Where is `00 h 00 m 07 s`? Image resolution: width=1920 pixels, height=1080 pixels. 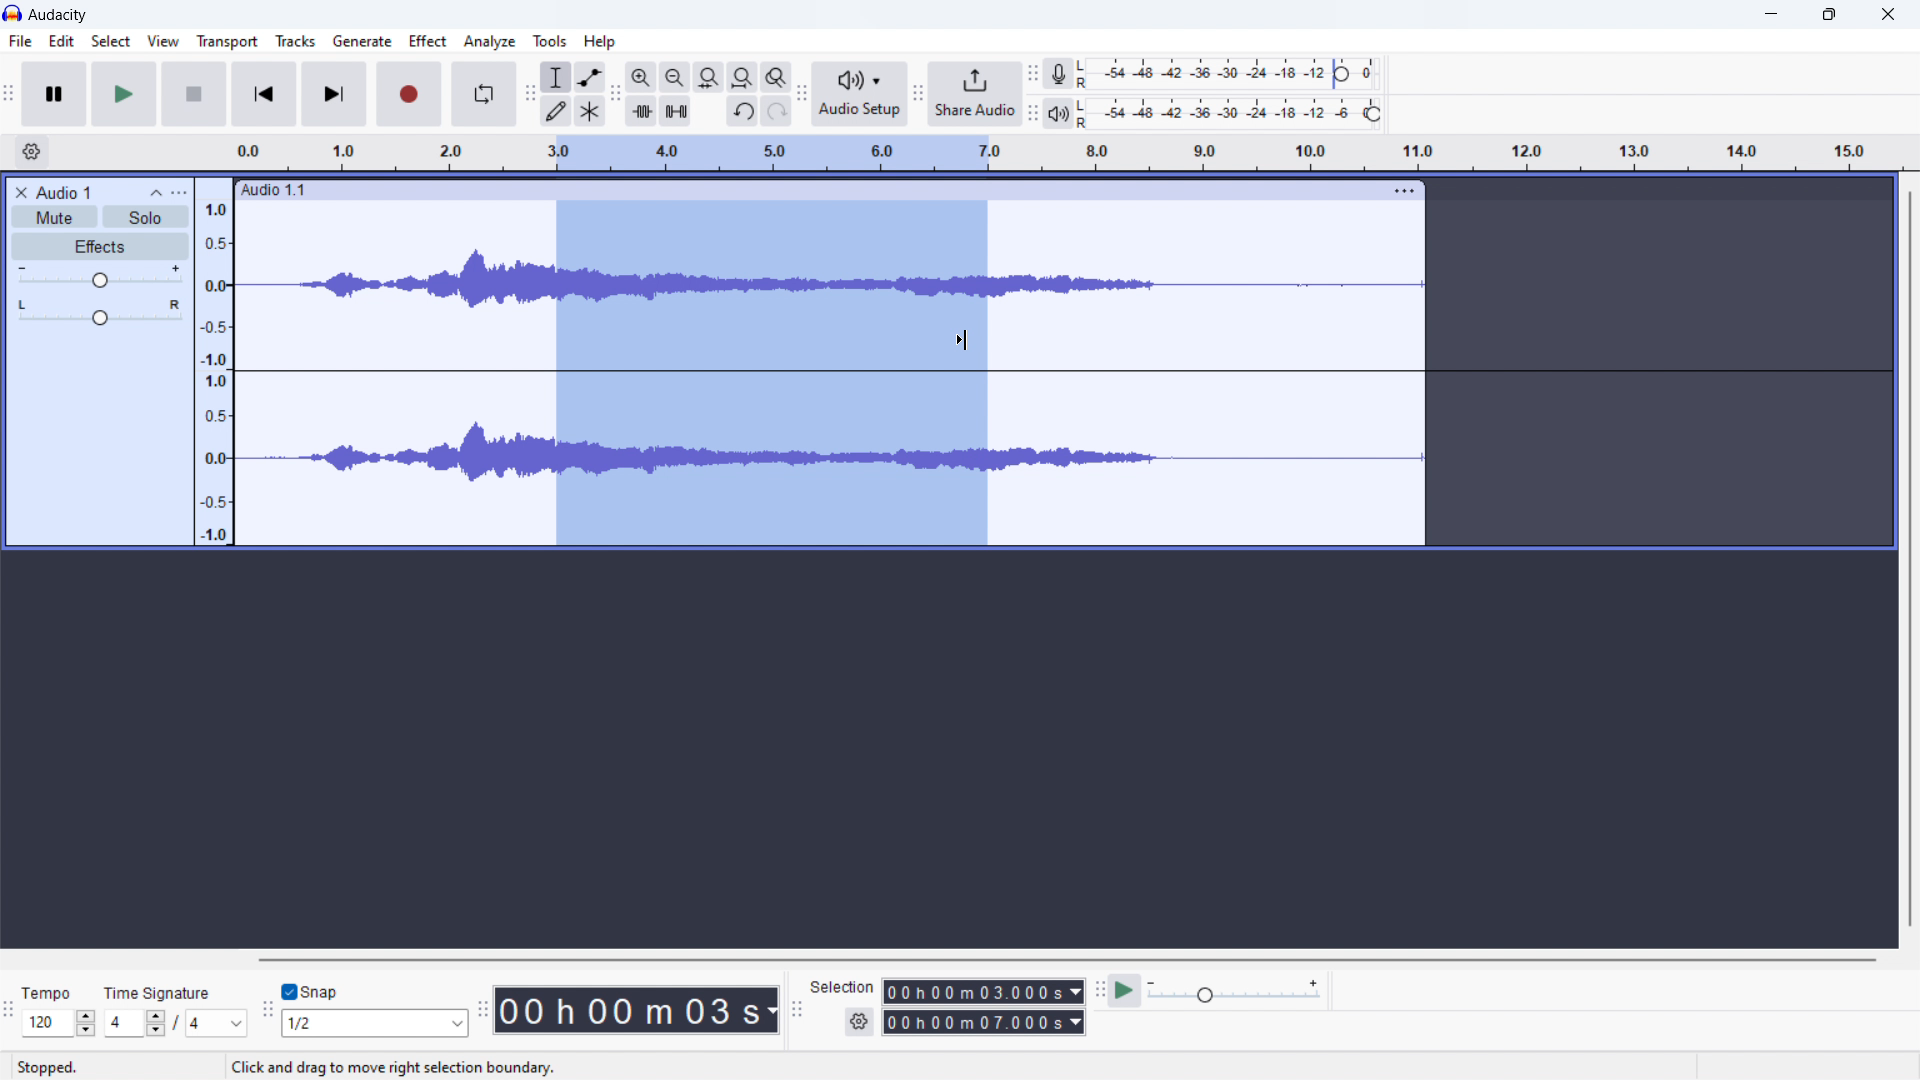
00 h 00 m 07 s is located at coordinates (637, 1009).